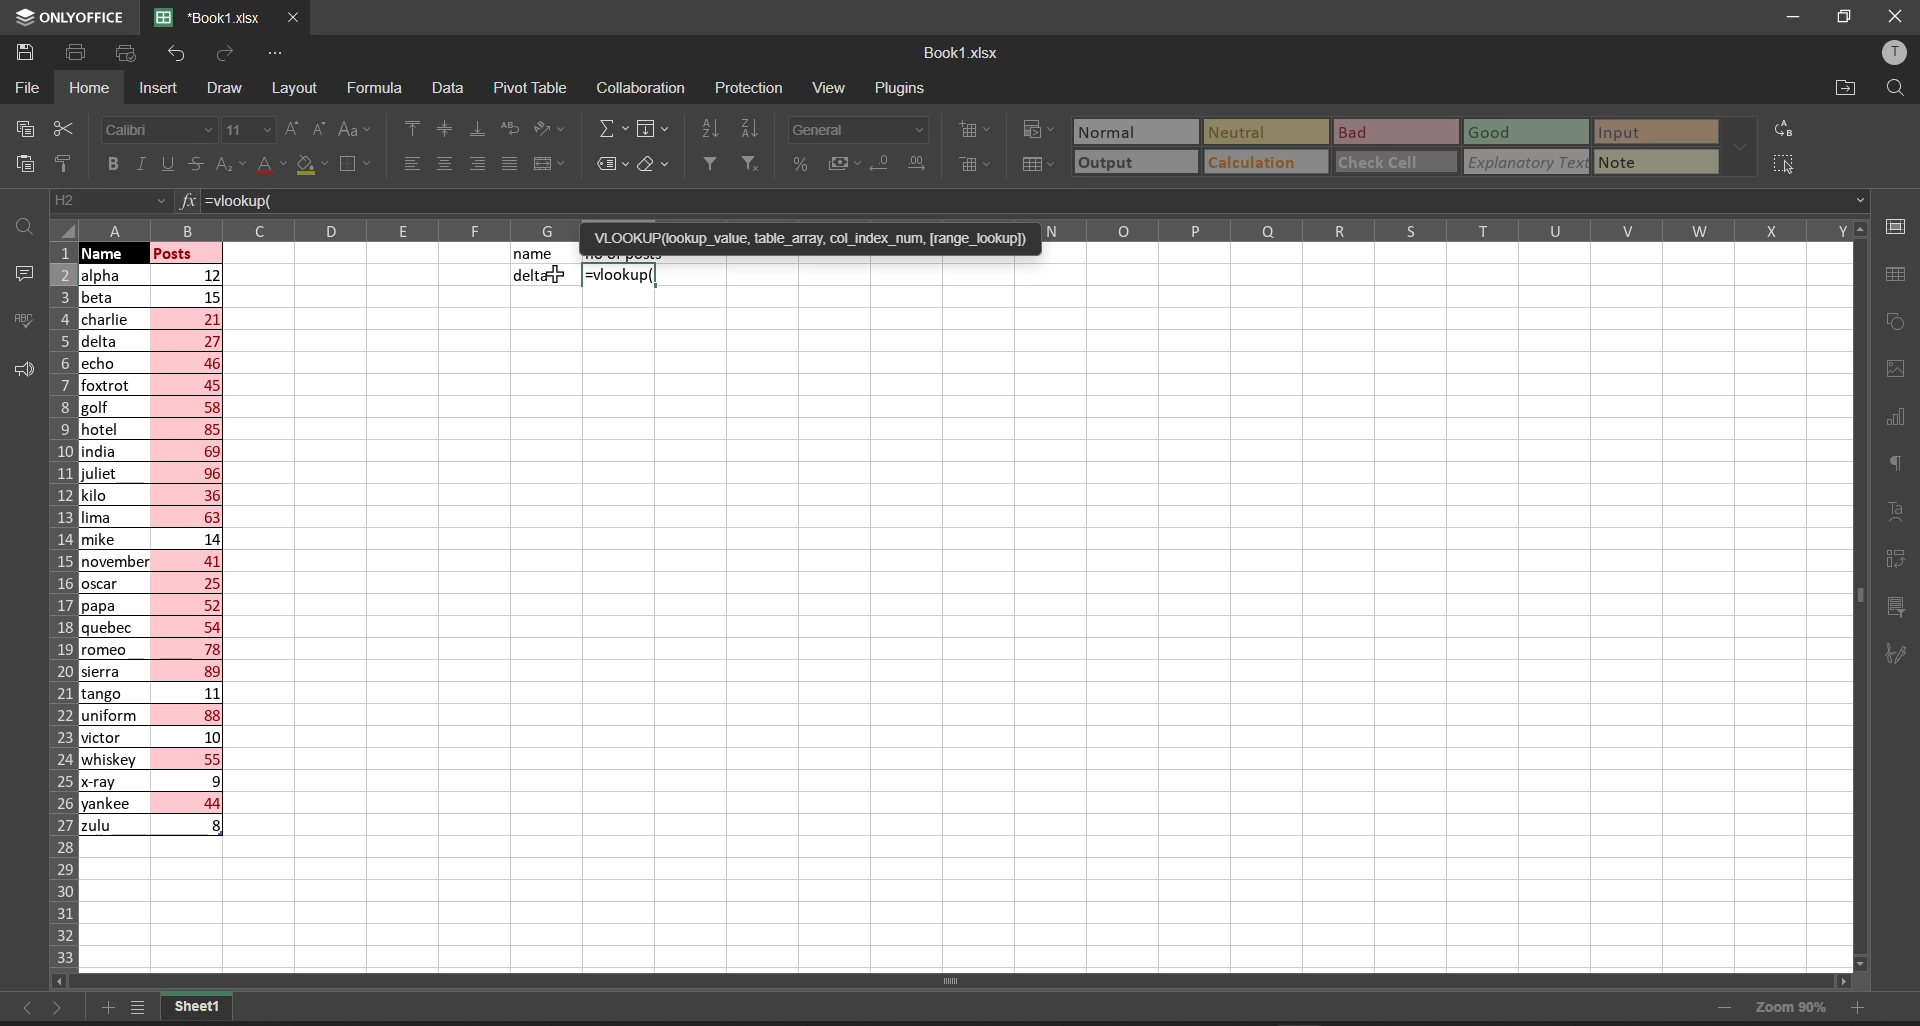 The width and height of the screenshot is (1920, 1026). Describe the element at coordinates (276, 51) in the screenshot. I see `customize quick access tool bar` at that location.